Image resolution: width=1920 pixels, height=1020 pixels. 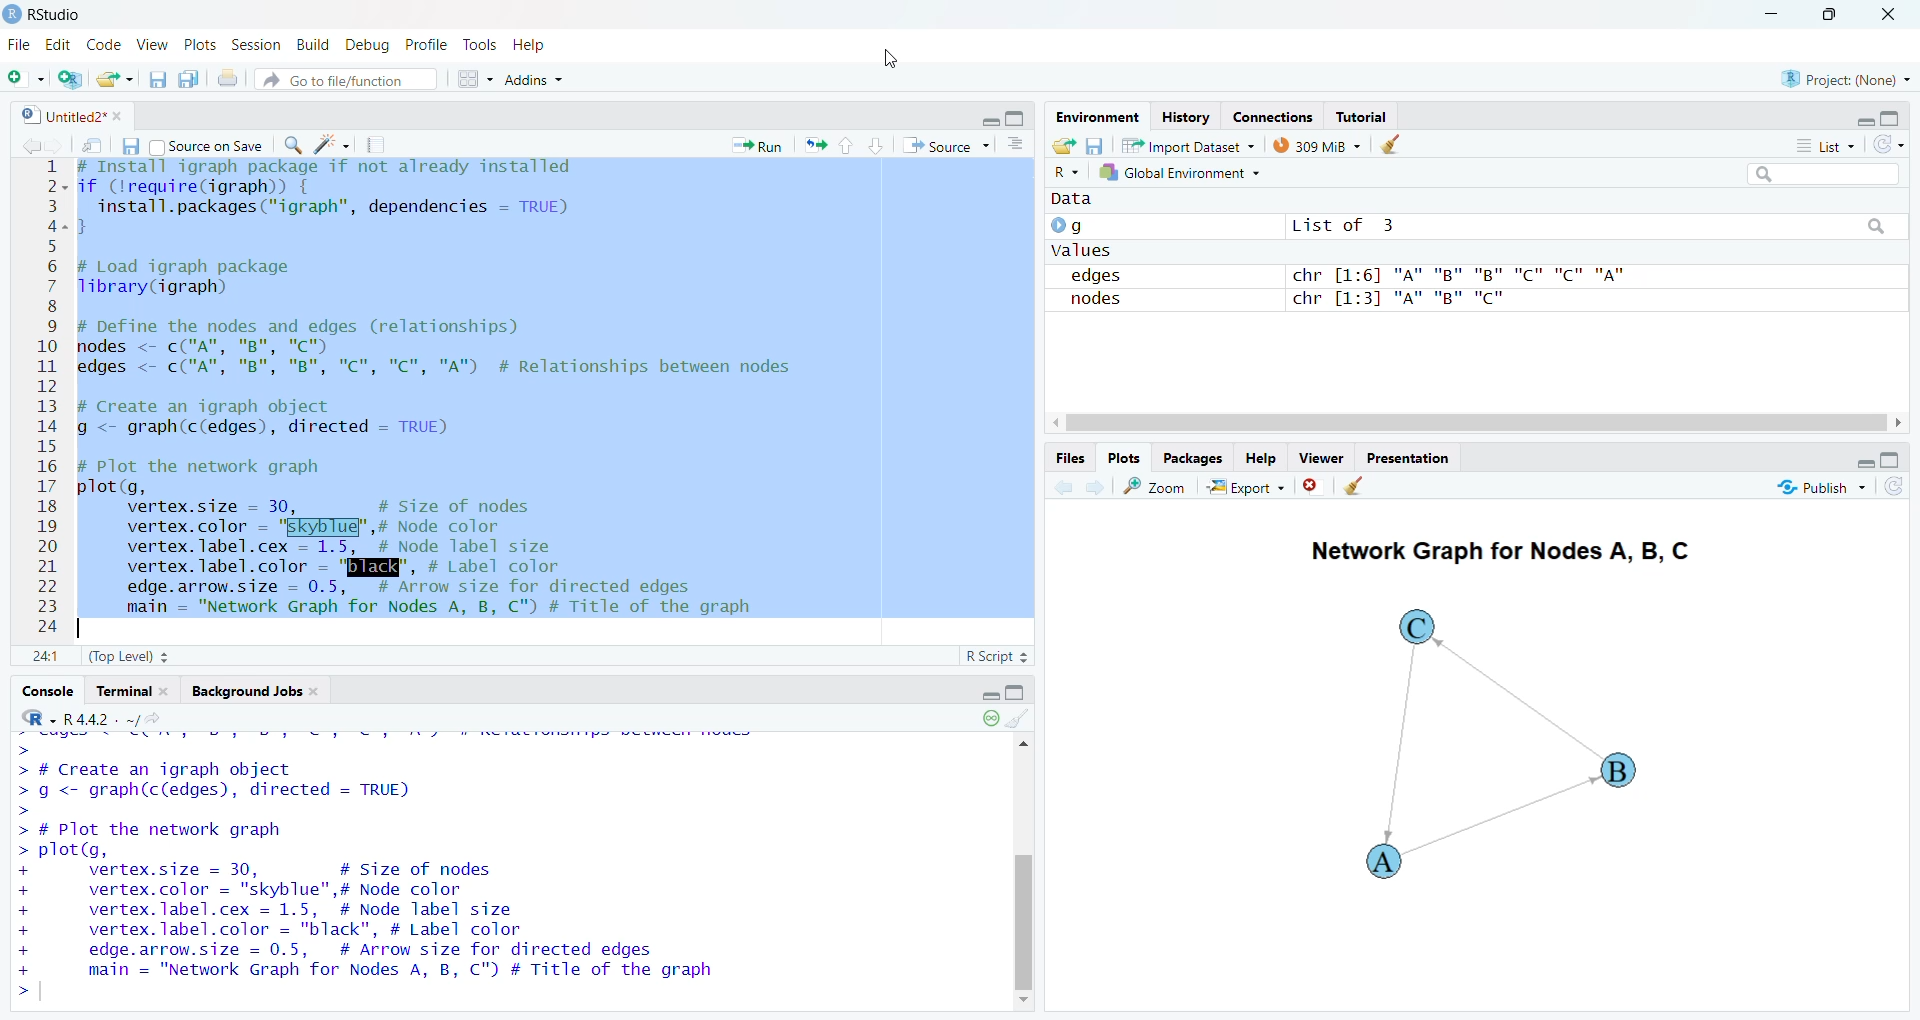 I want to click on add, so click(x=23, y=80).